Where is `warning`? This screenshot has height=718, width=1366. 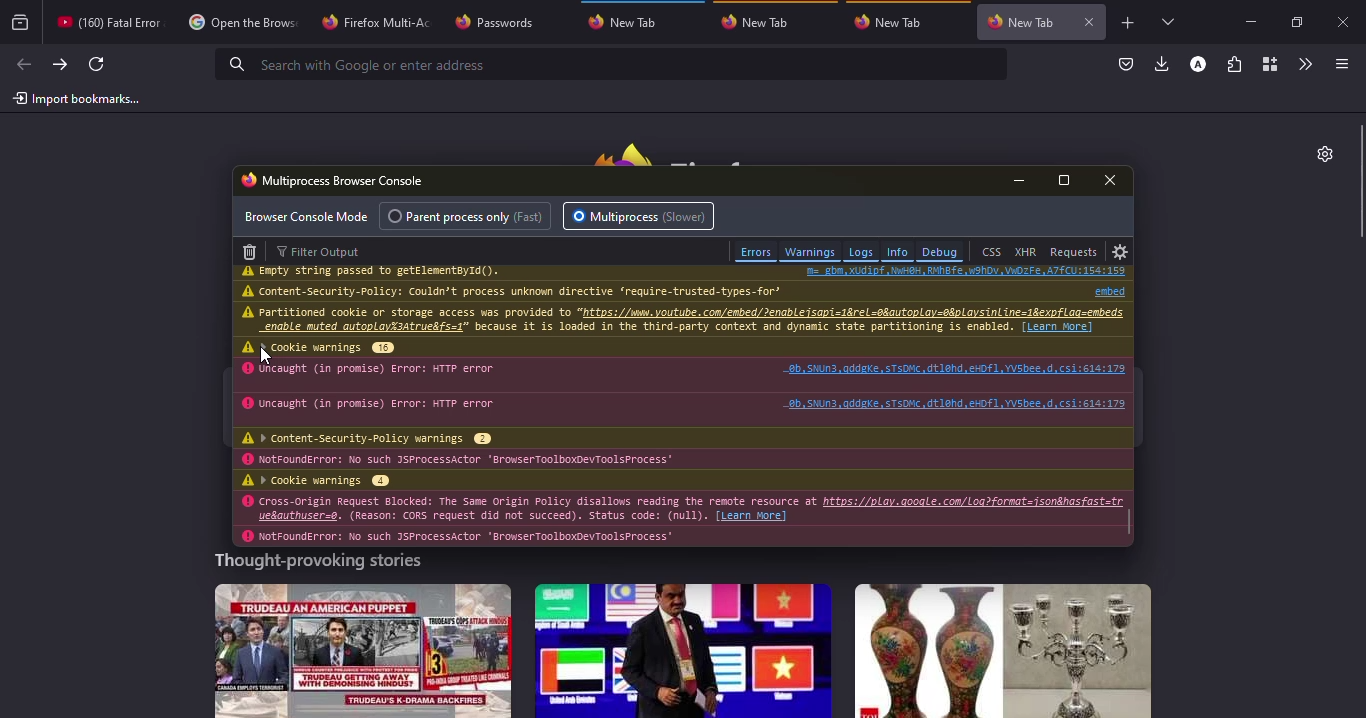
warning is located at coordinates (250, 271).